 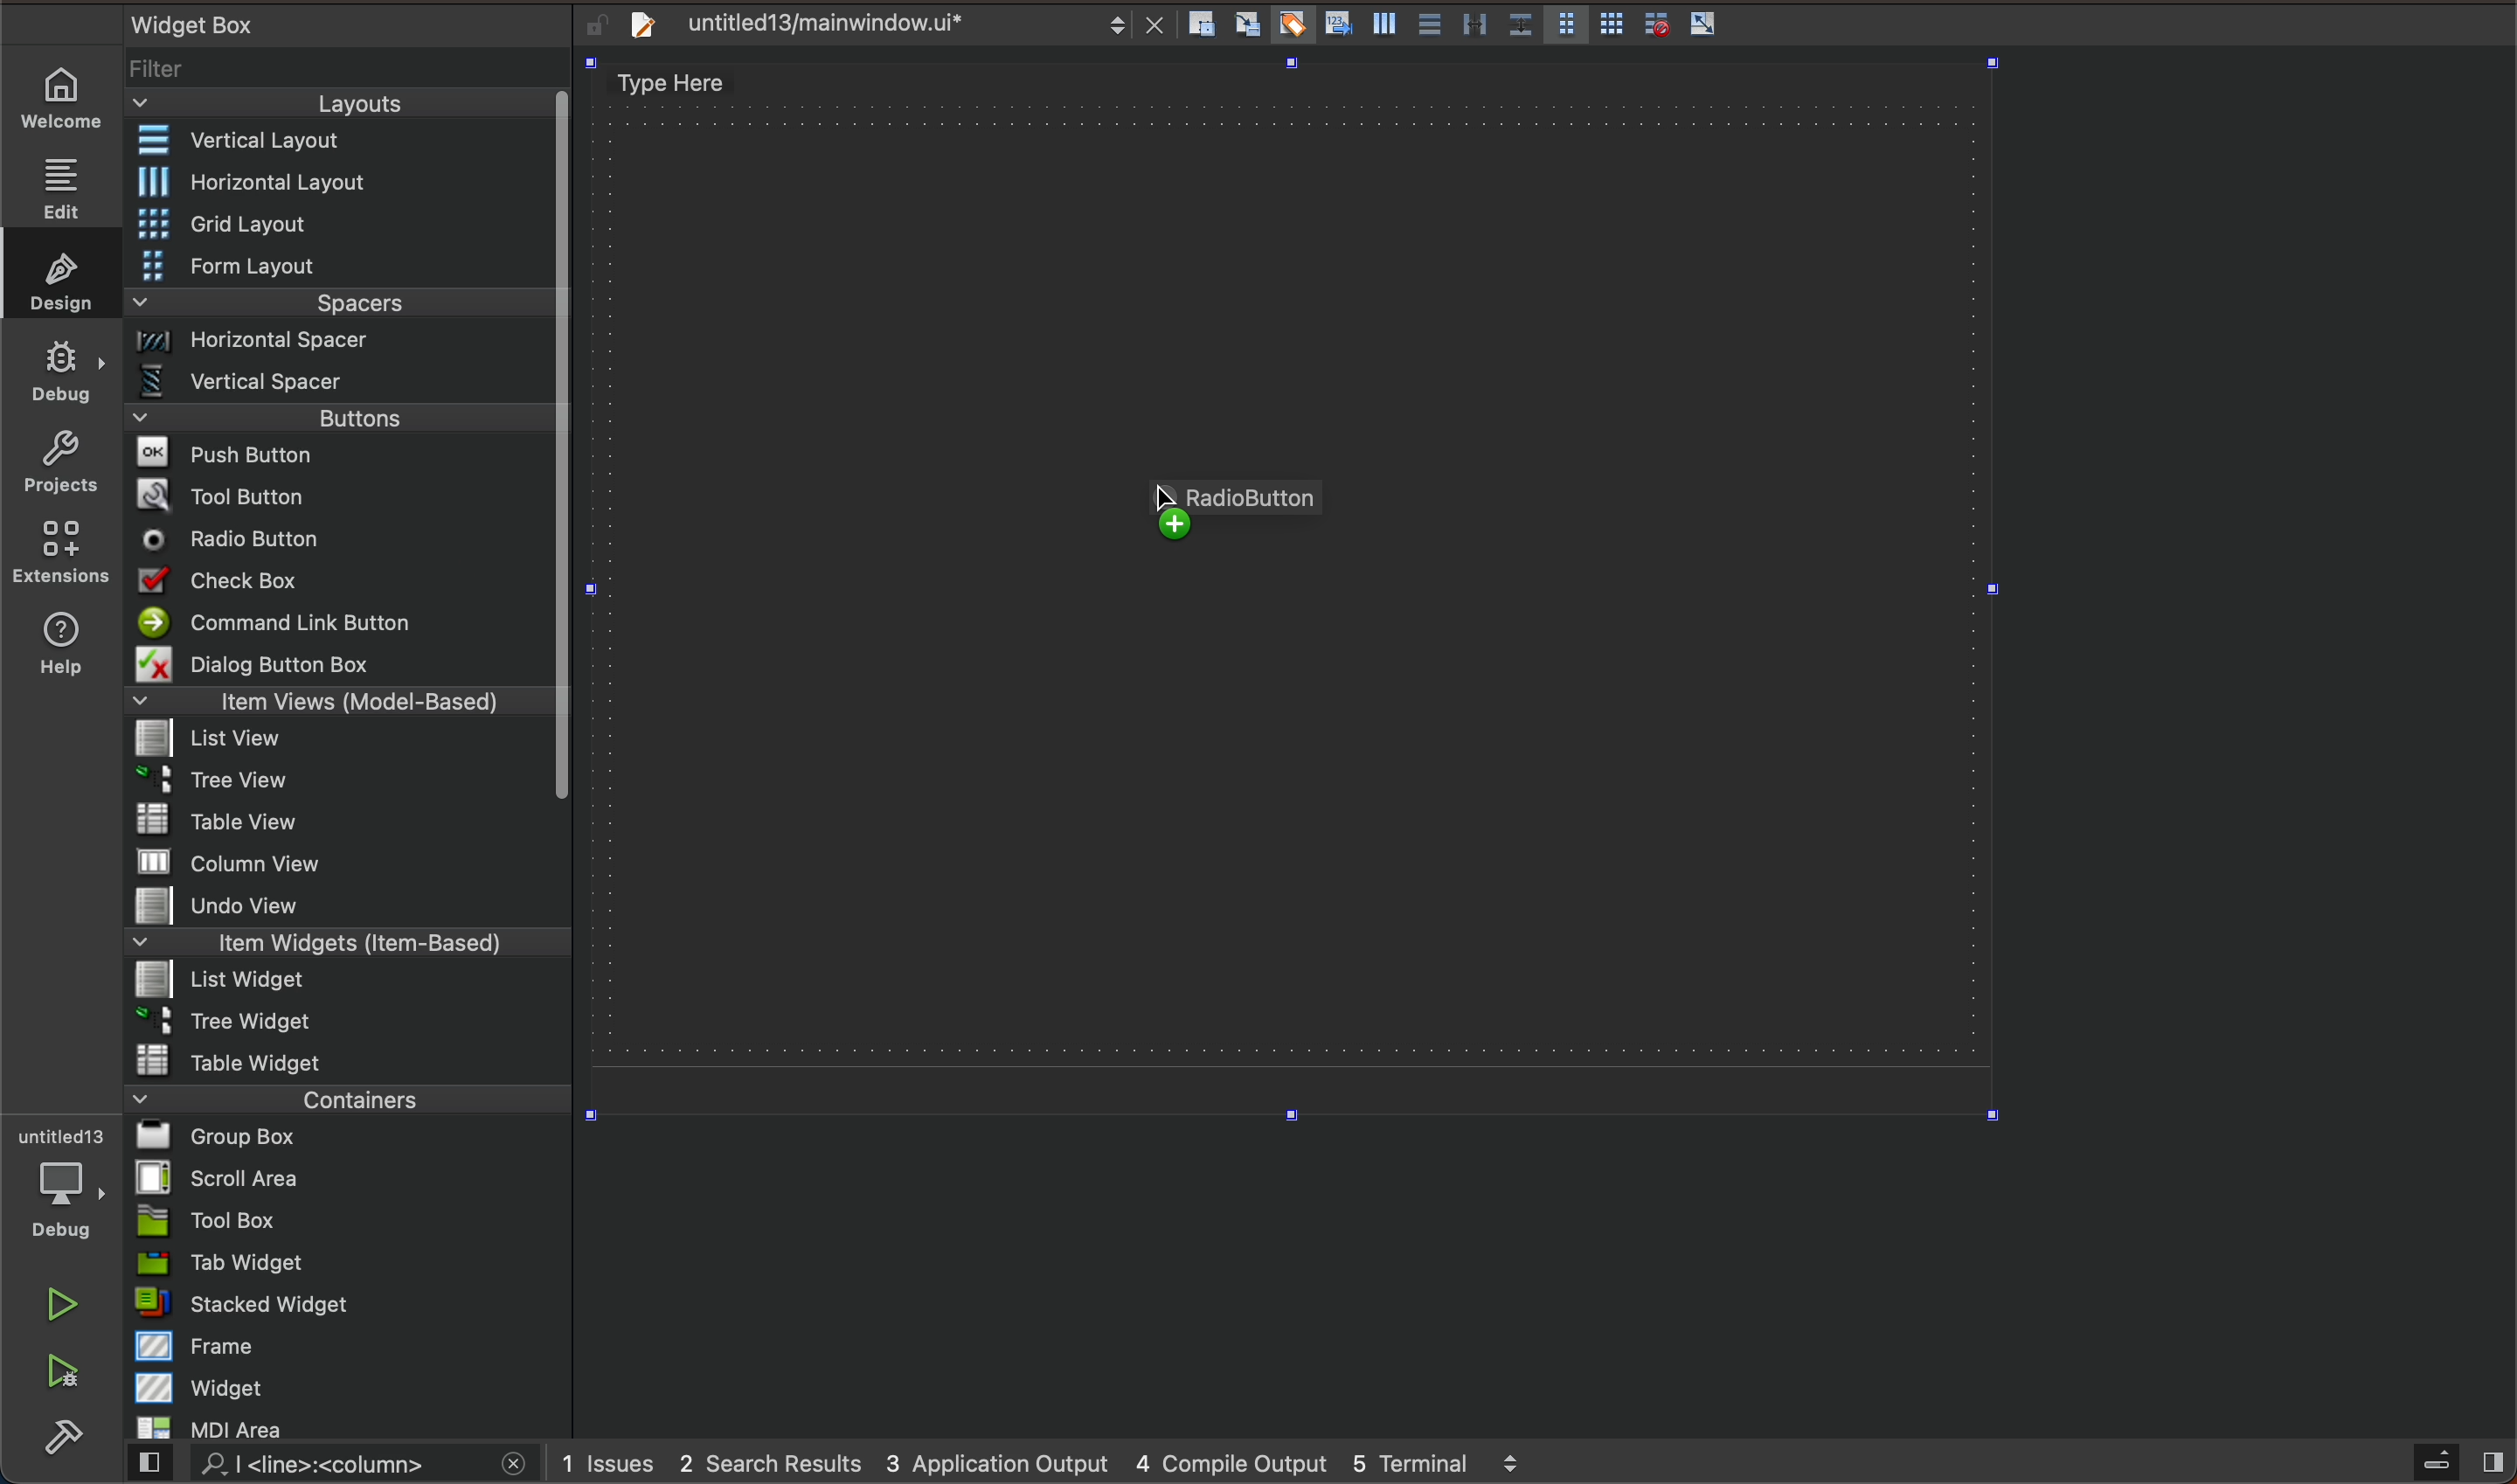 What do you see at coordinates (345, 347) in the screenshot?
I see `` at bounding box center [345, 347].